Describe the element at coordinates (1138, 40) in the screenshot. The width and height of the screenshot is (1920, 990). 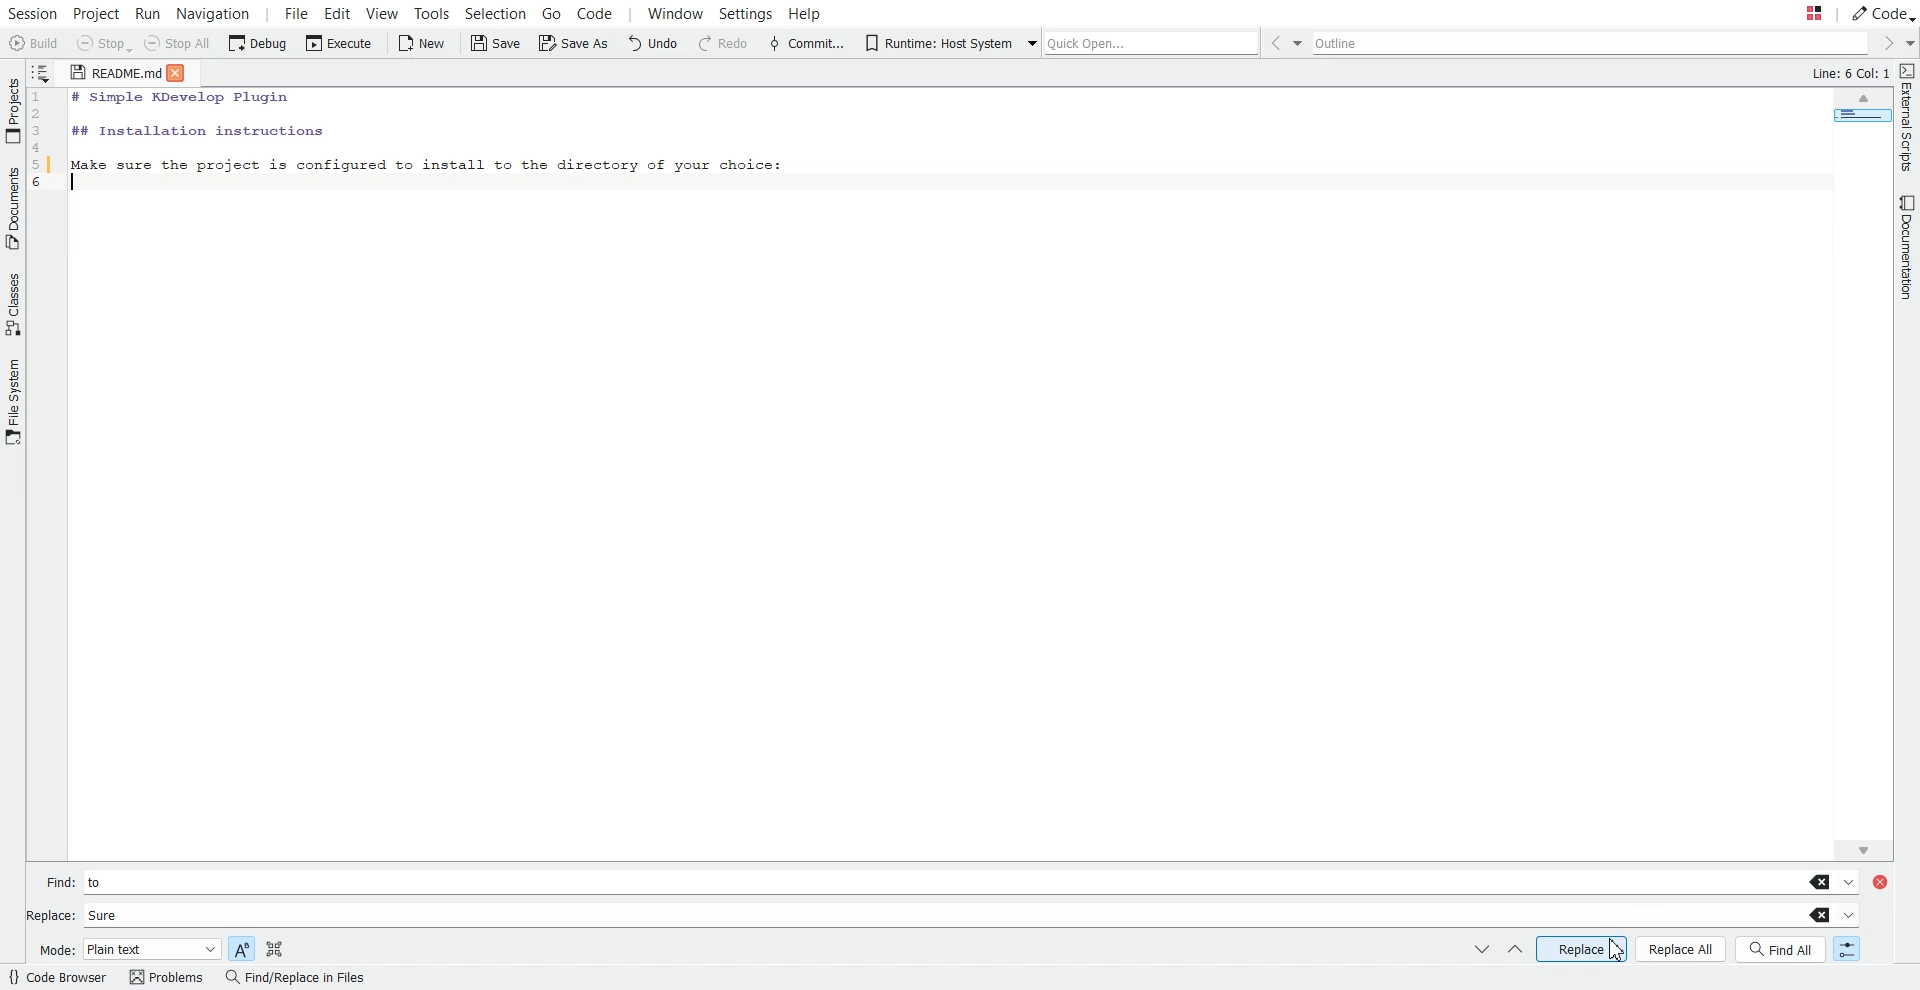
I see `Quick Open` at that location.